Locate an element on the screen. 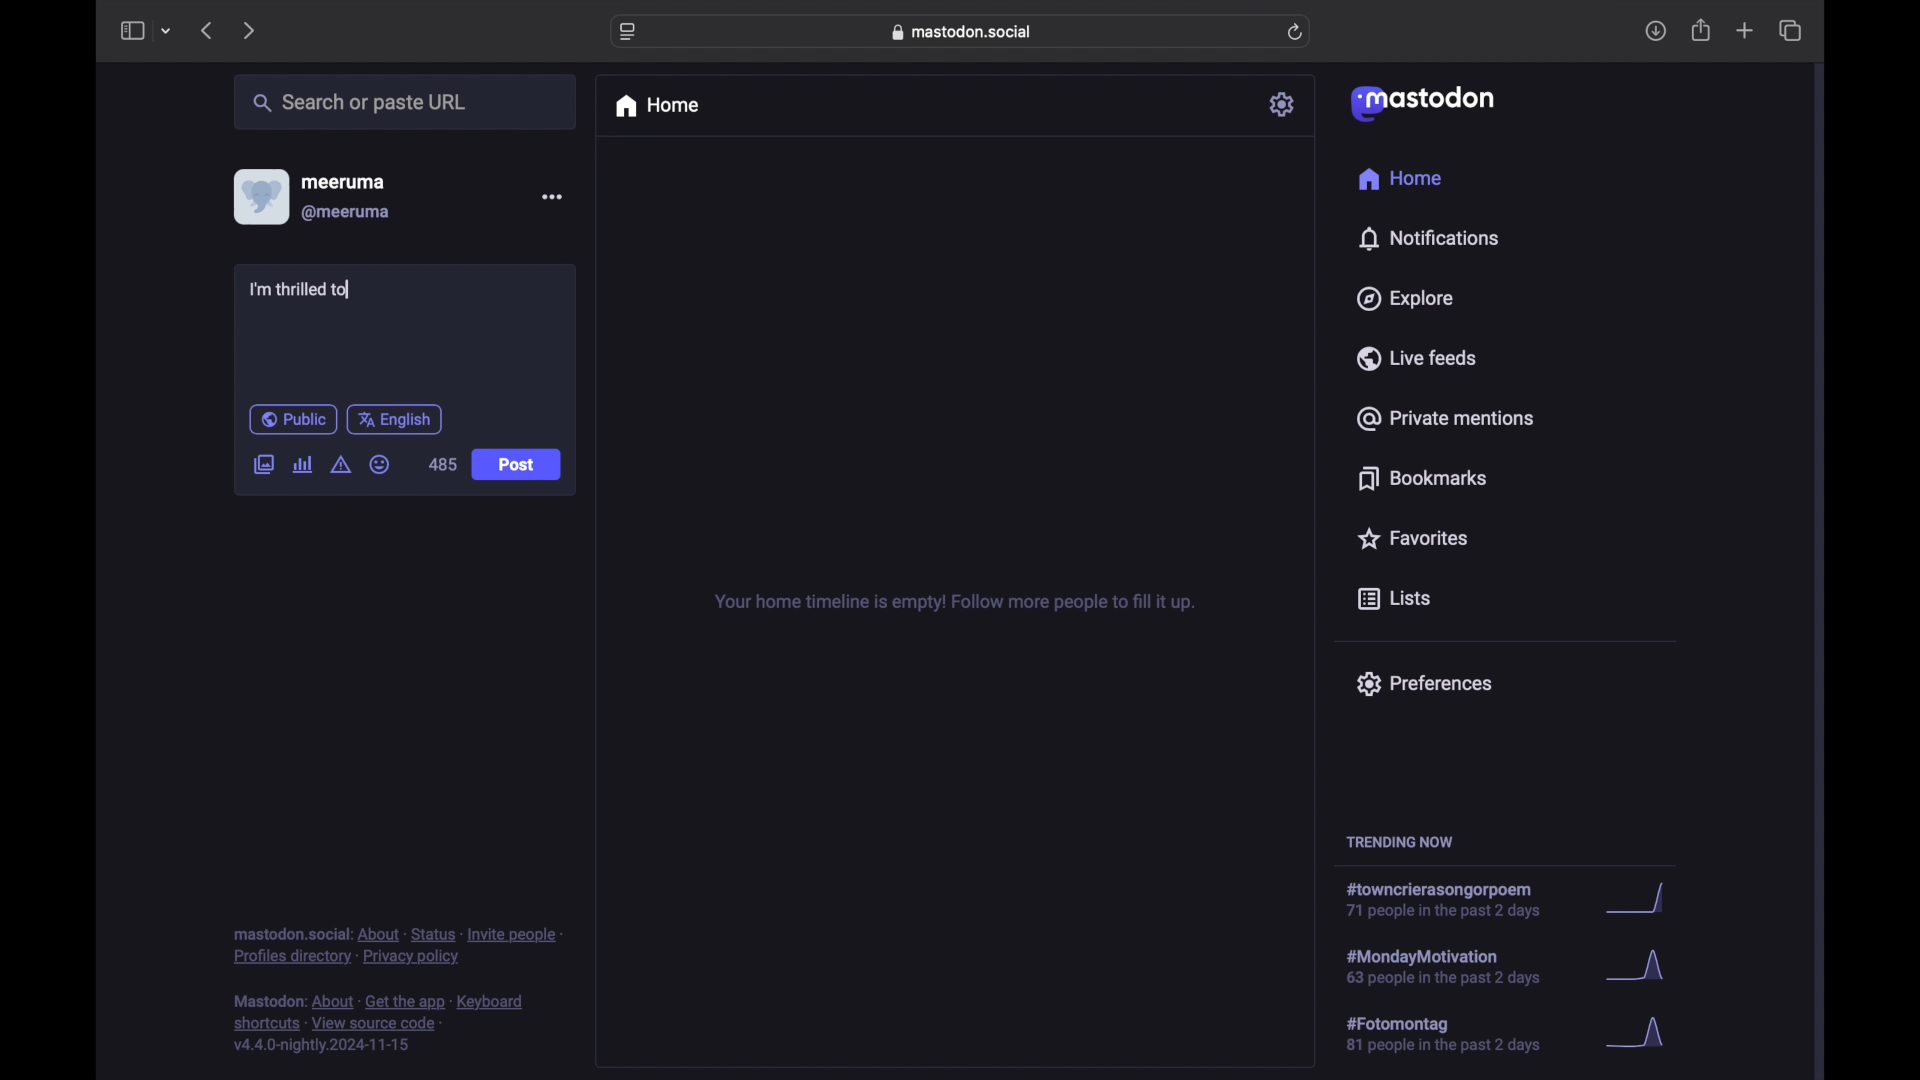 The width and height of the screenshot is (1920, 1080). your home timeline is  empty! follow for more tips is located at coordinates (952, 603).